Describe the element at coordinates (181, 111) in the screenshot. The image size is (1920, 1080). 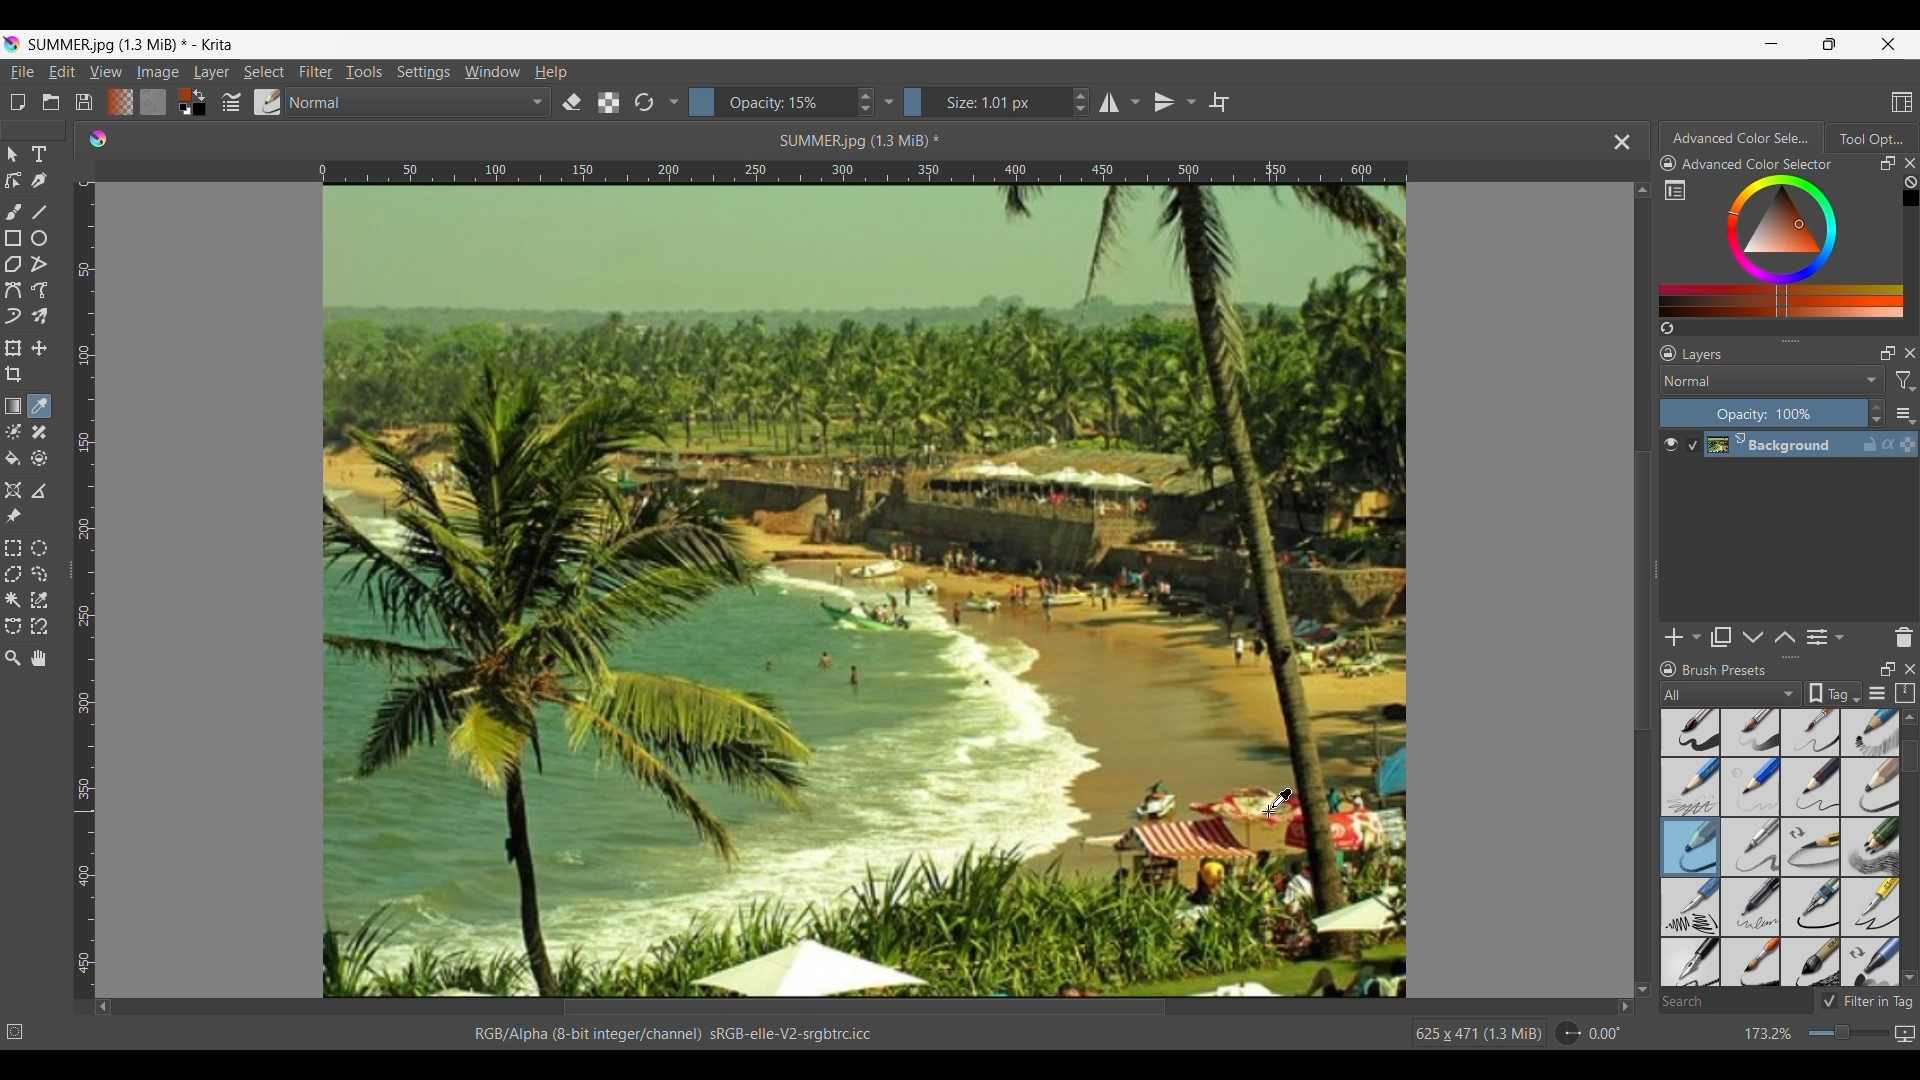
I see `Set foreground and background colors to black and white respectively` at that location.